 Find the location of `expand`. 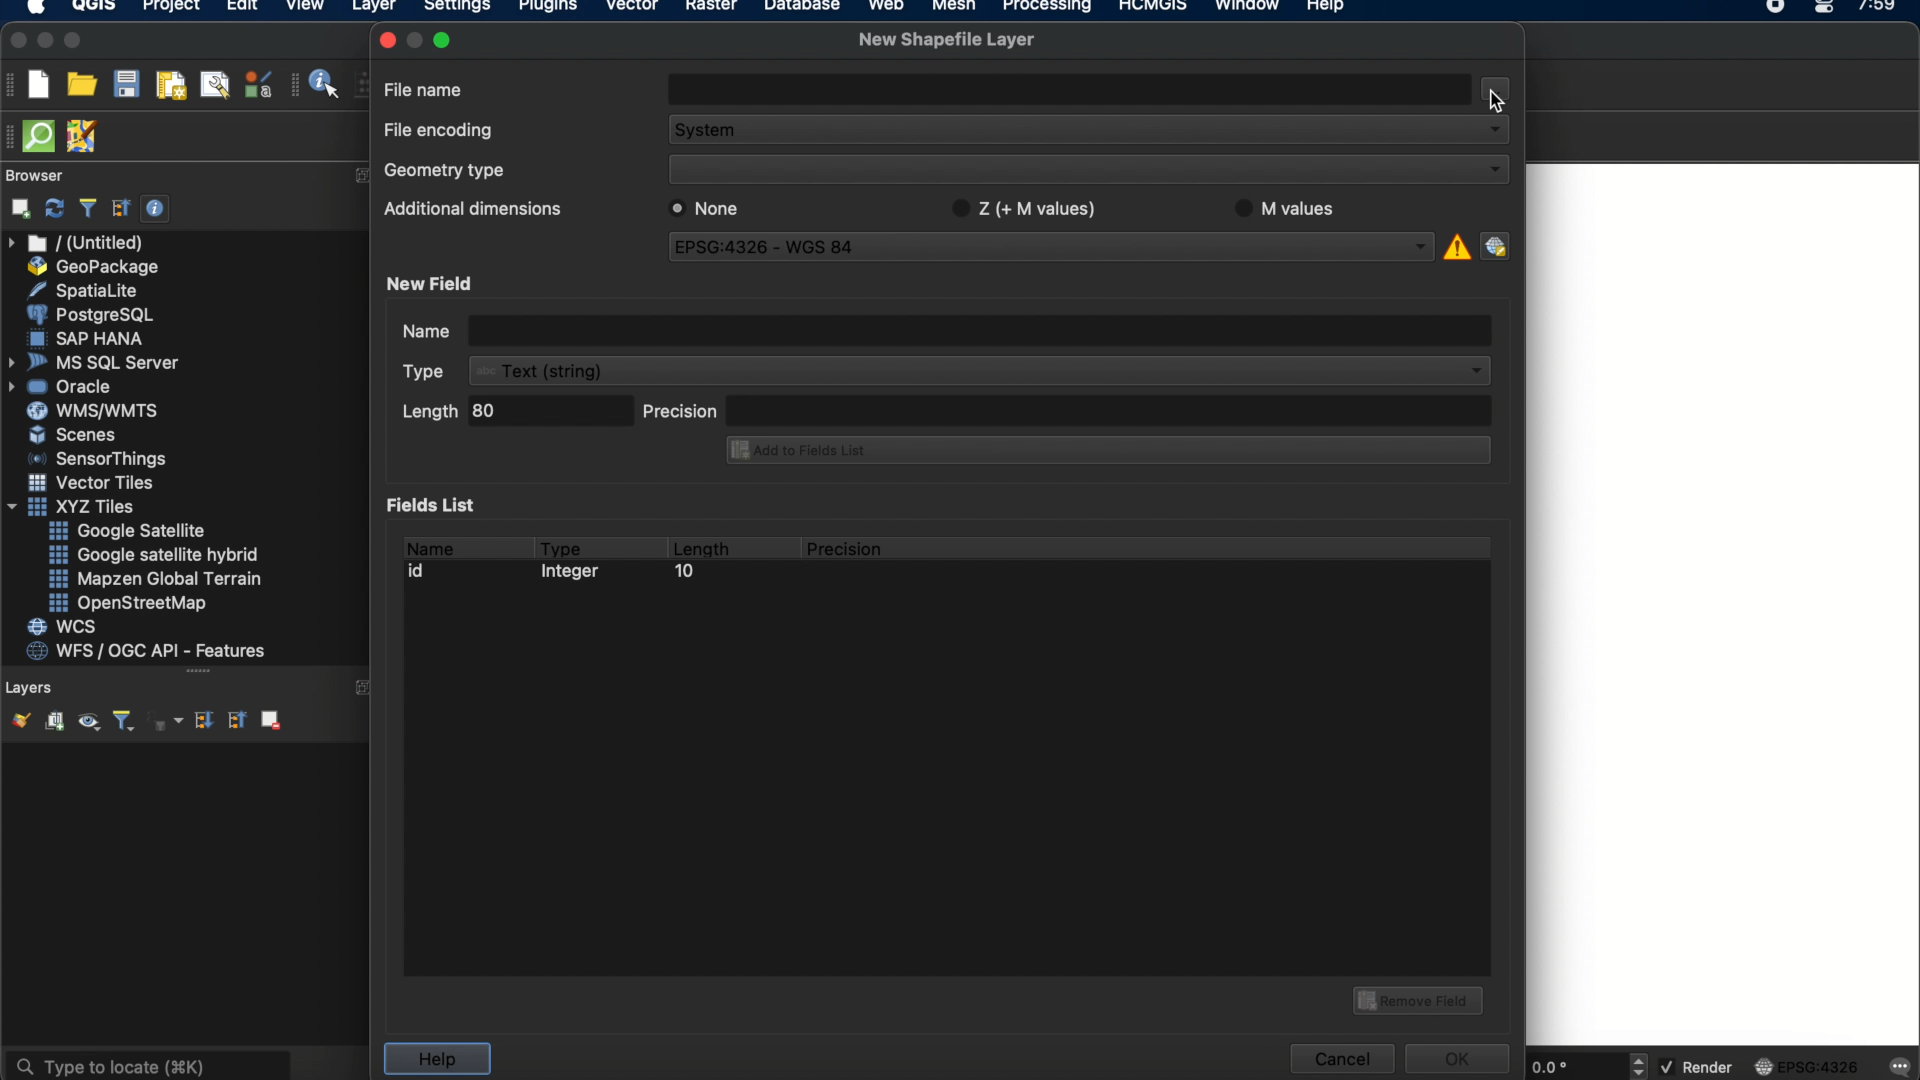

expand is located at coordinates (357, 177).